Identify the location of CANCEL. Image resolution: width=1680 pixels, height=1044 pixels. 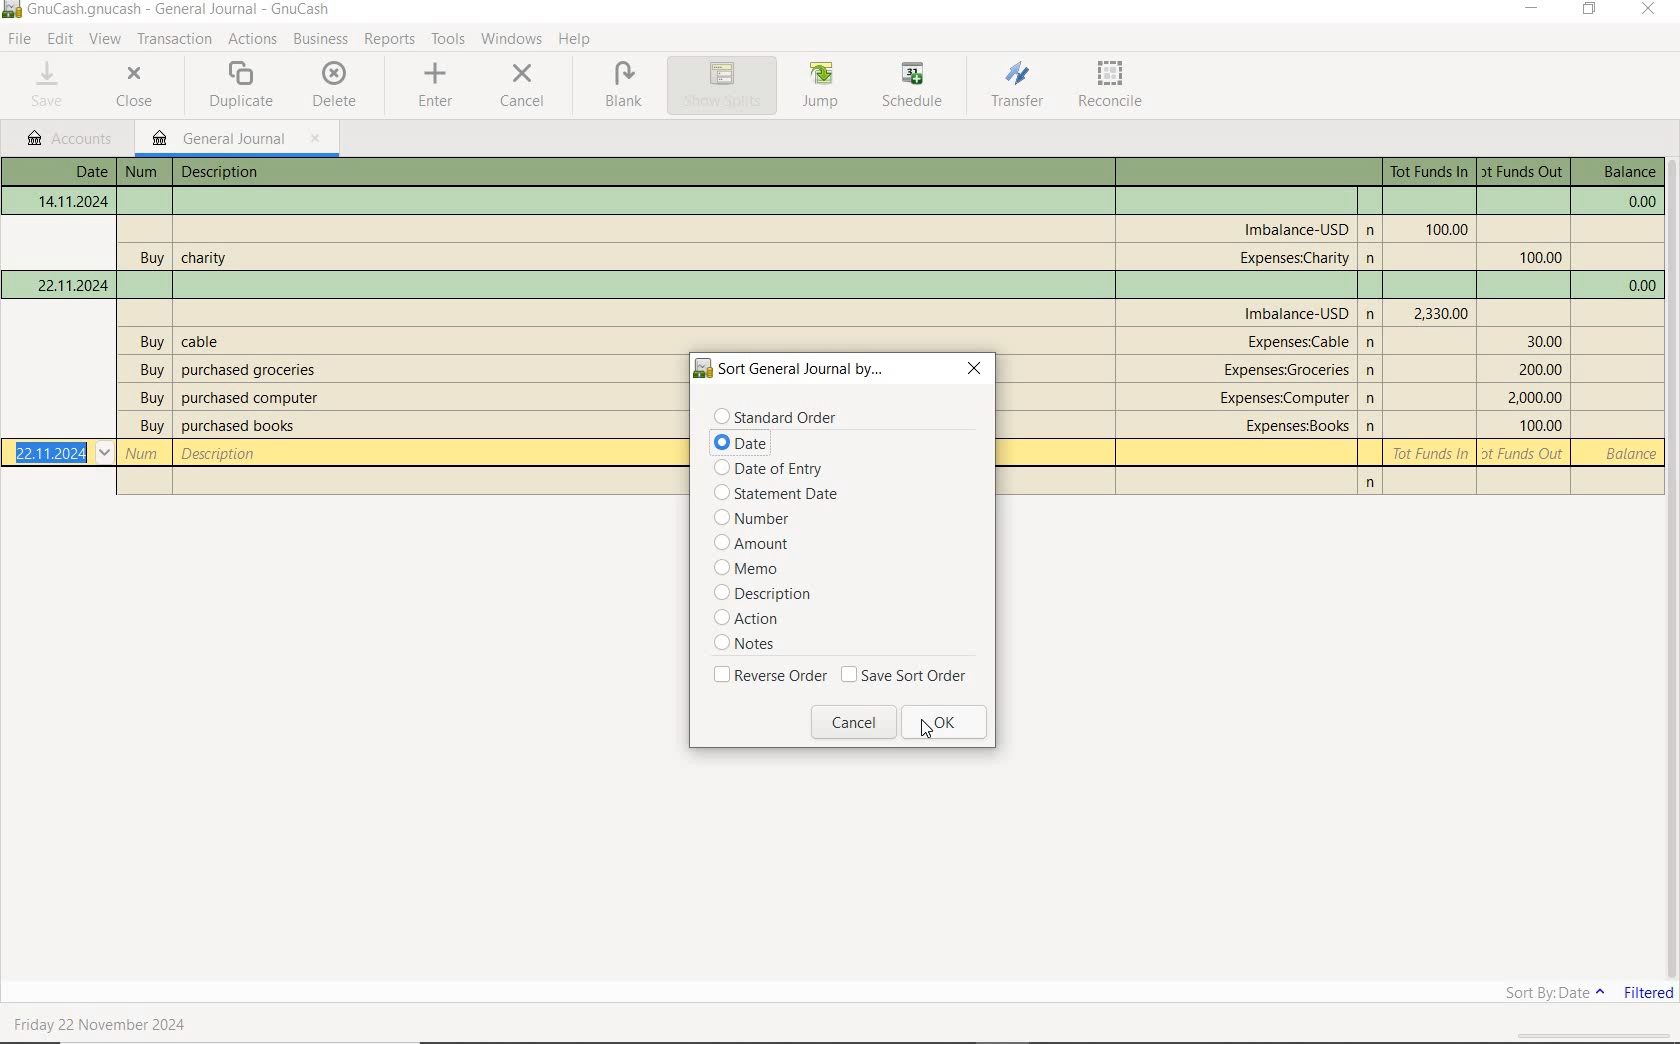
(523, 84).